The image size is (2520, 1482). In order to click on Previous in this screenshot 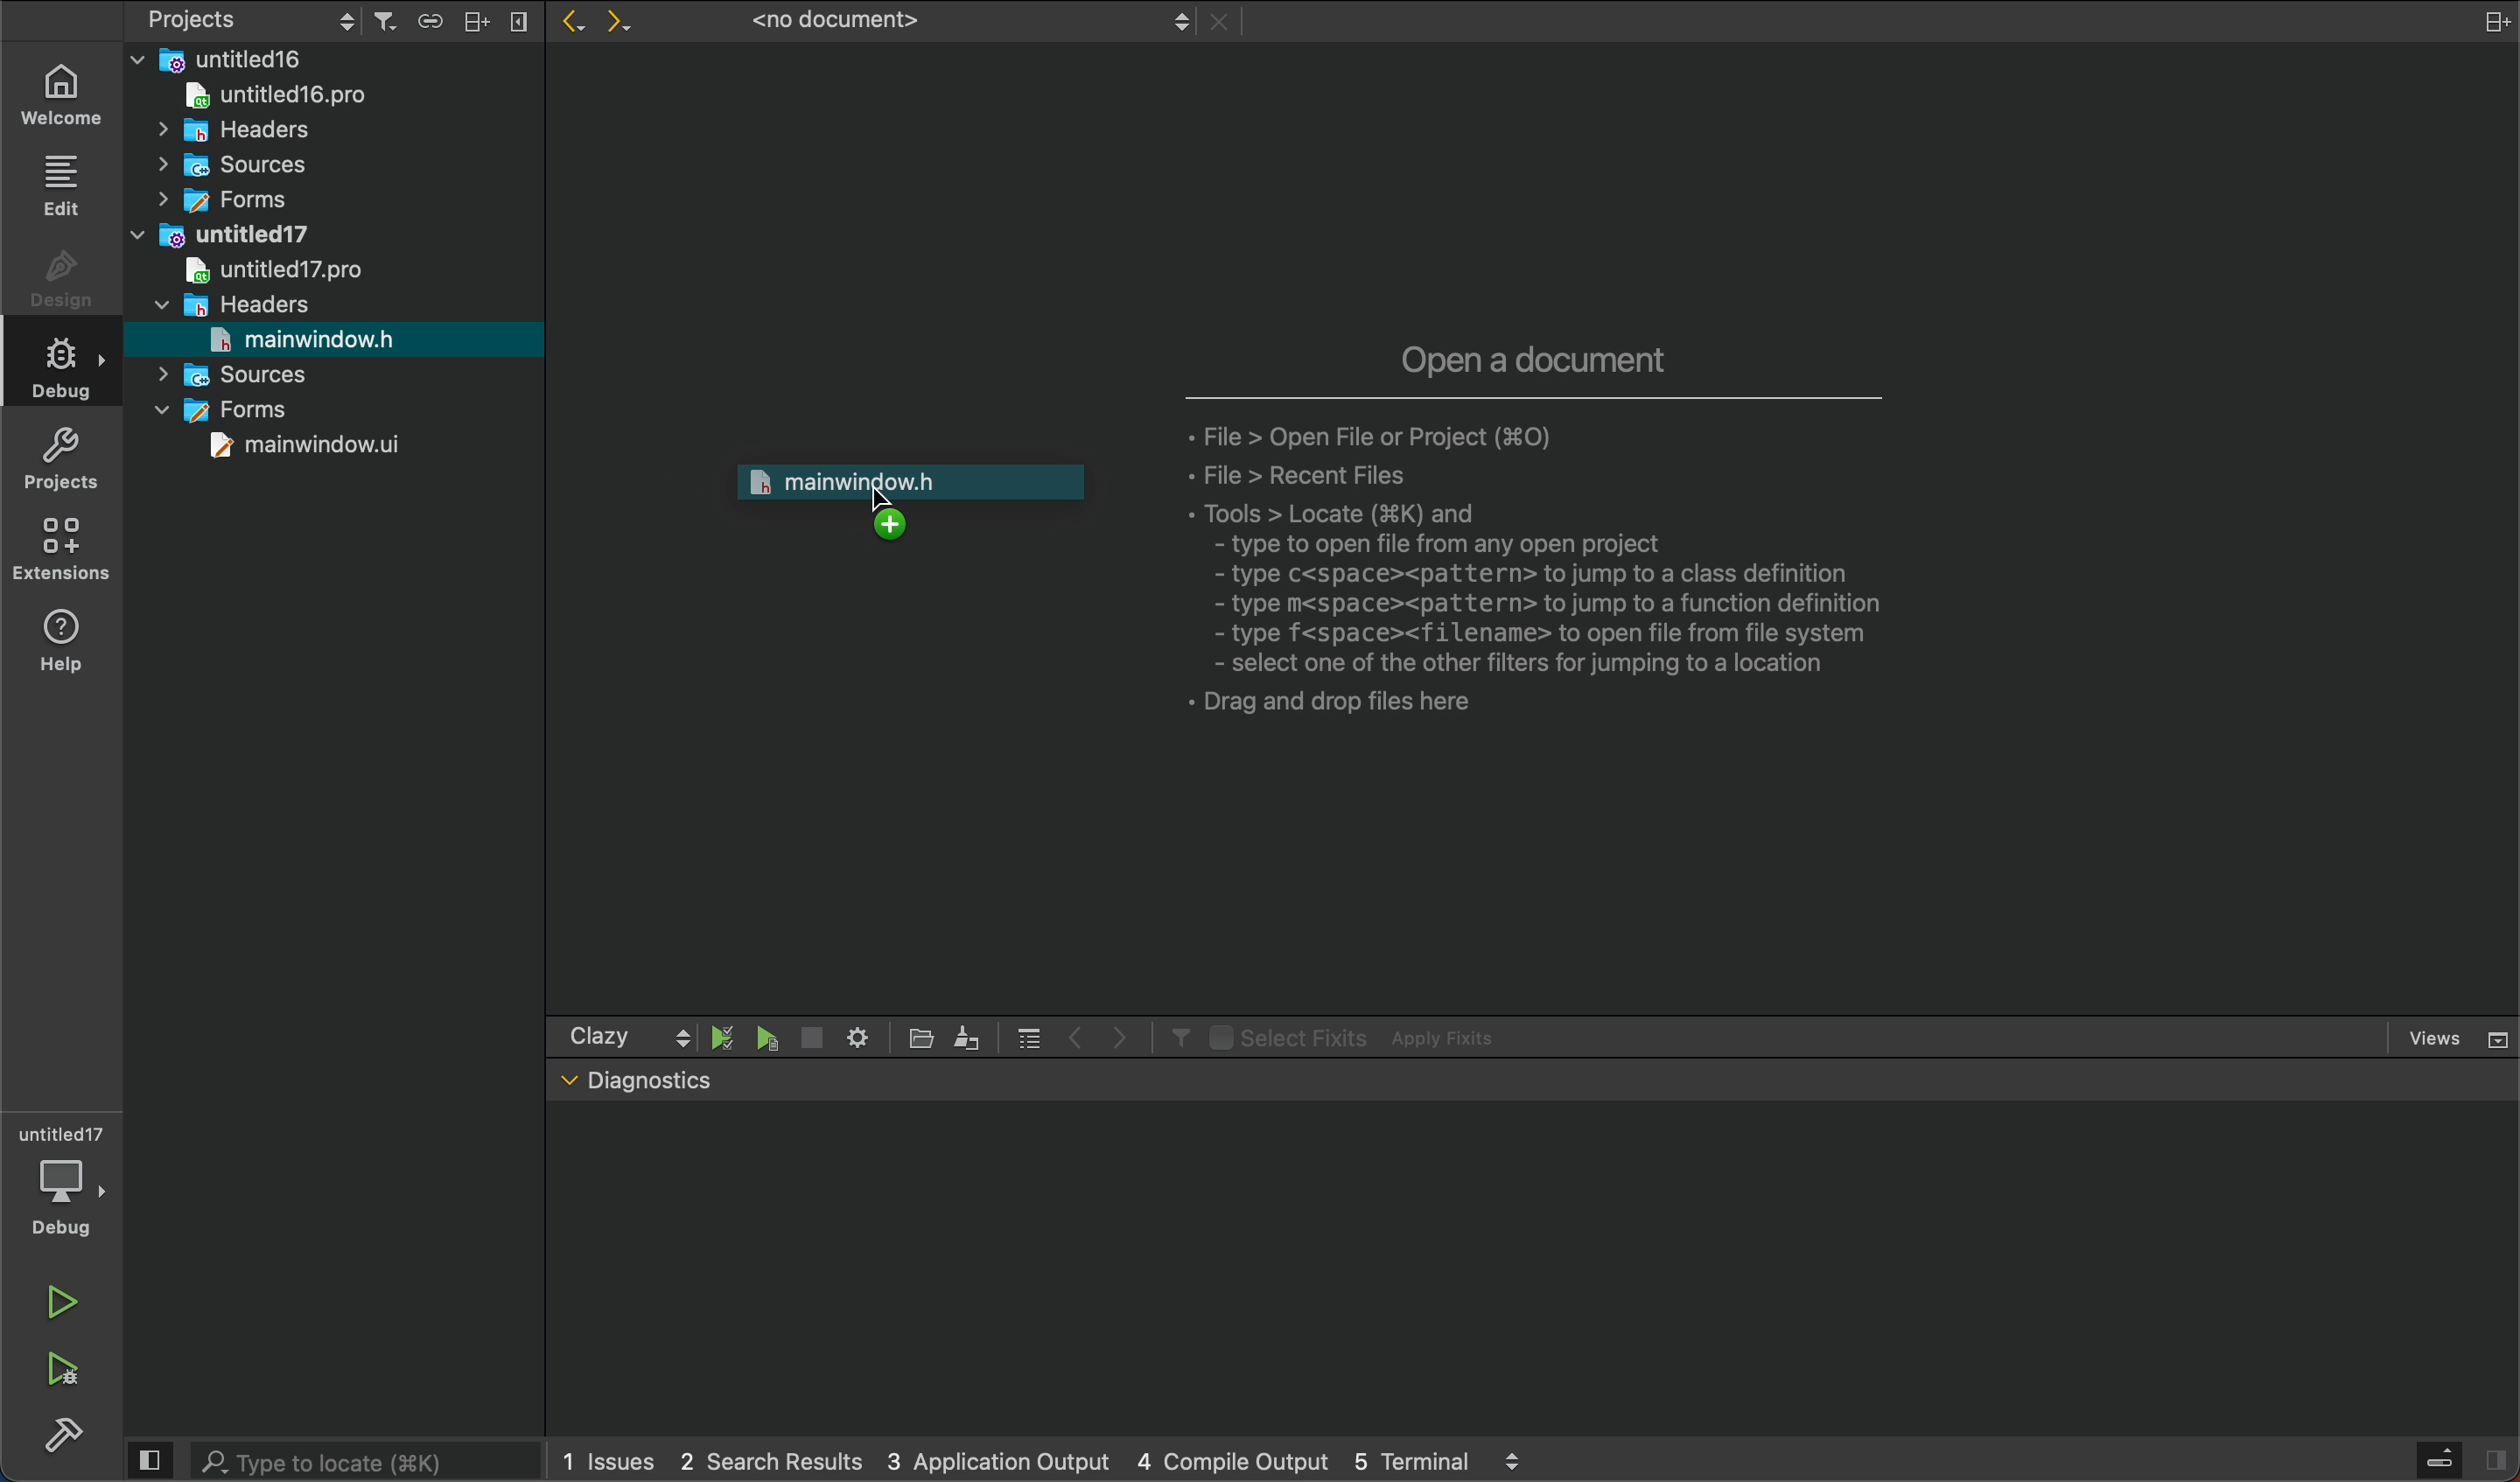, I will do `click(1077, 1034)`.